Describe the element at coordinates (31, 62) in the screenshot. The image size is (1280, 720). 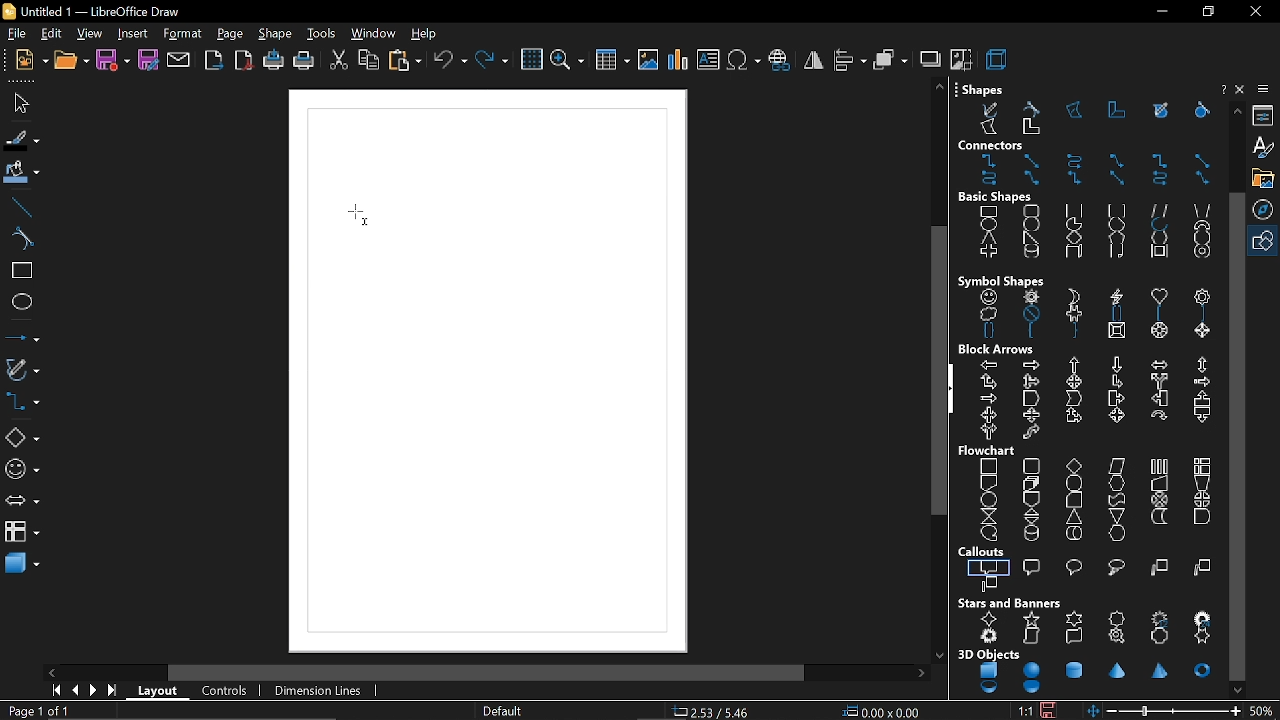
I see `new` at that location.